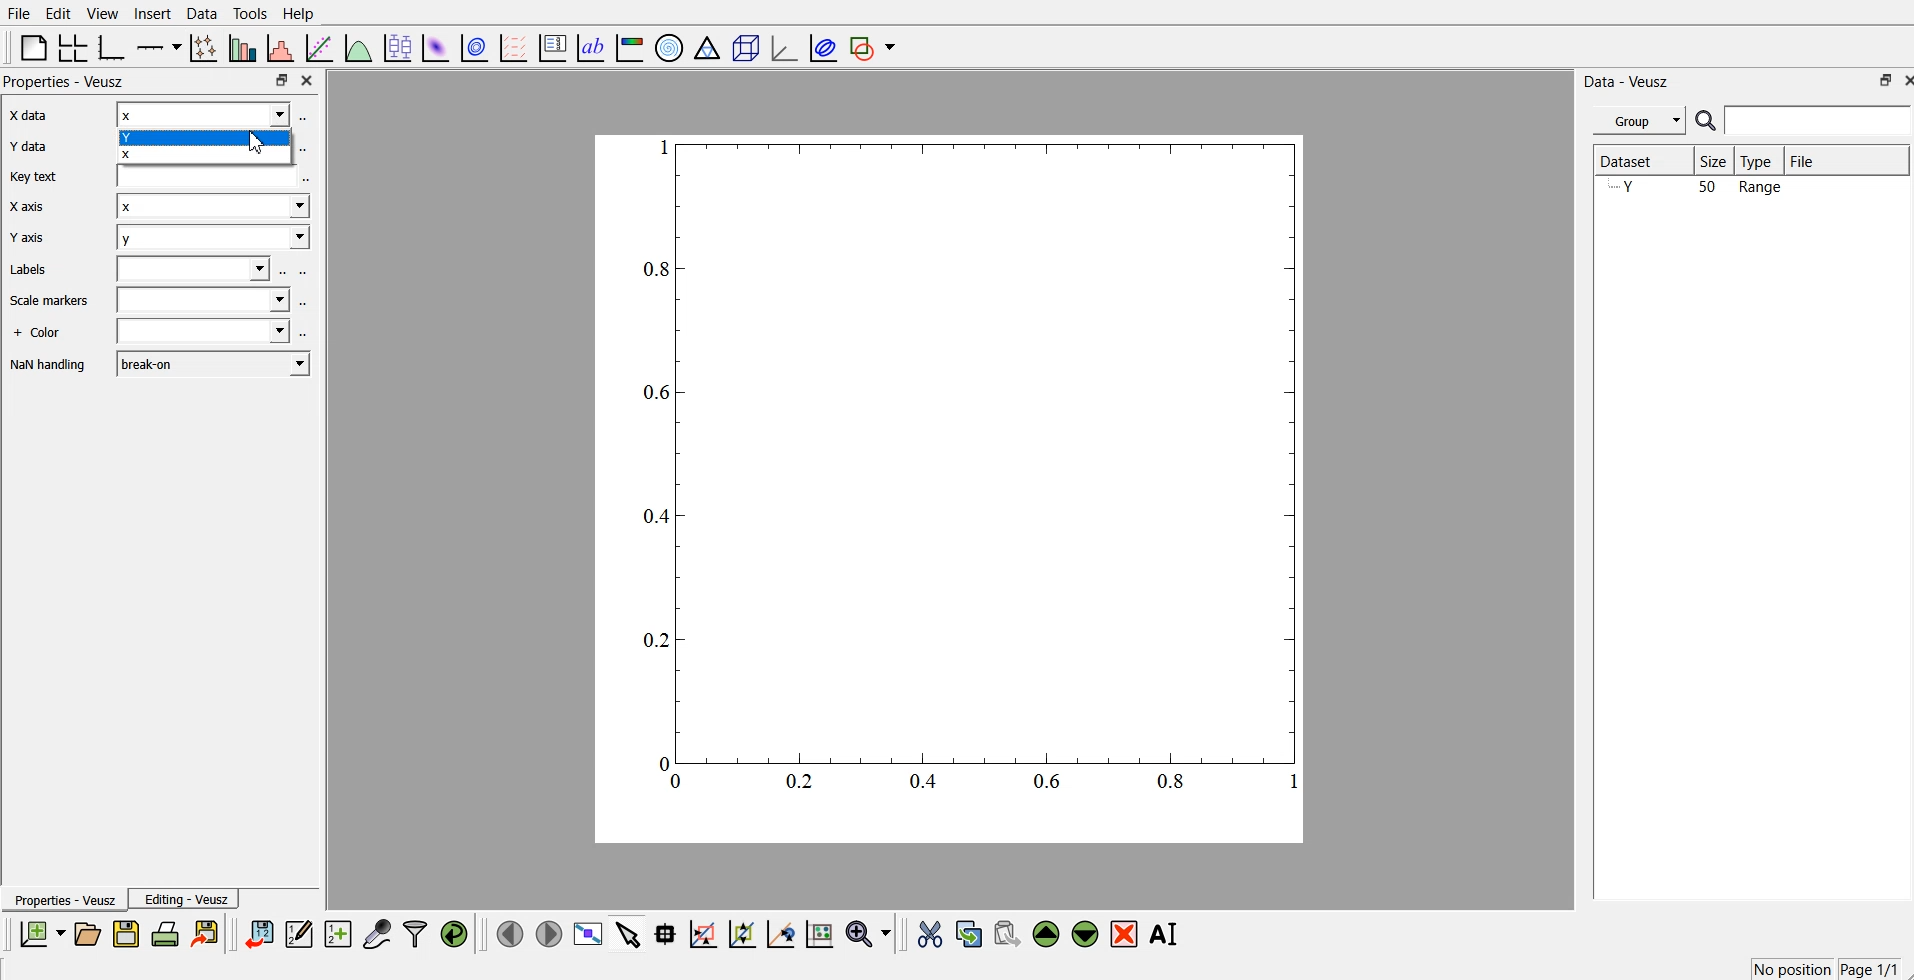 The image size is (1914, 980). Describe the element at coordinates (585, 935) in the screenshot. I see `view data points full screen` at that location.